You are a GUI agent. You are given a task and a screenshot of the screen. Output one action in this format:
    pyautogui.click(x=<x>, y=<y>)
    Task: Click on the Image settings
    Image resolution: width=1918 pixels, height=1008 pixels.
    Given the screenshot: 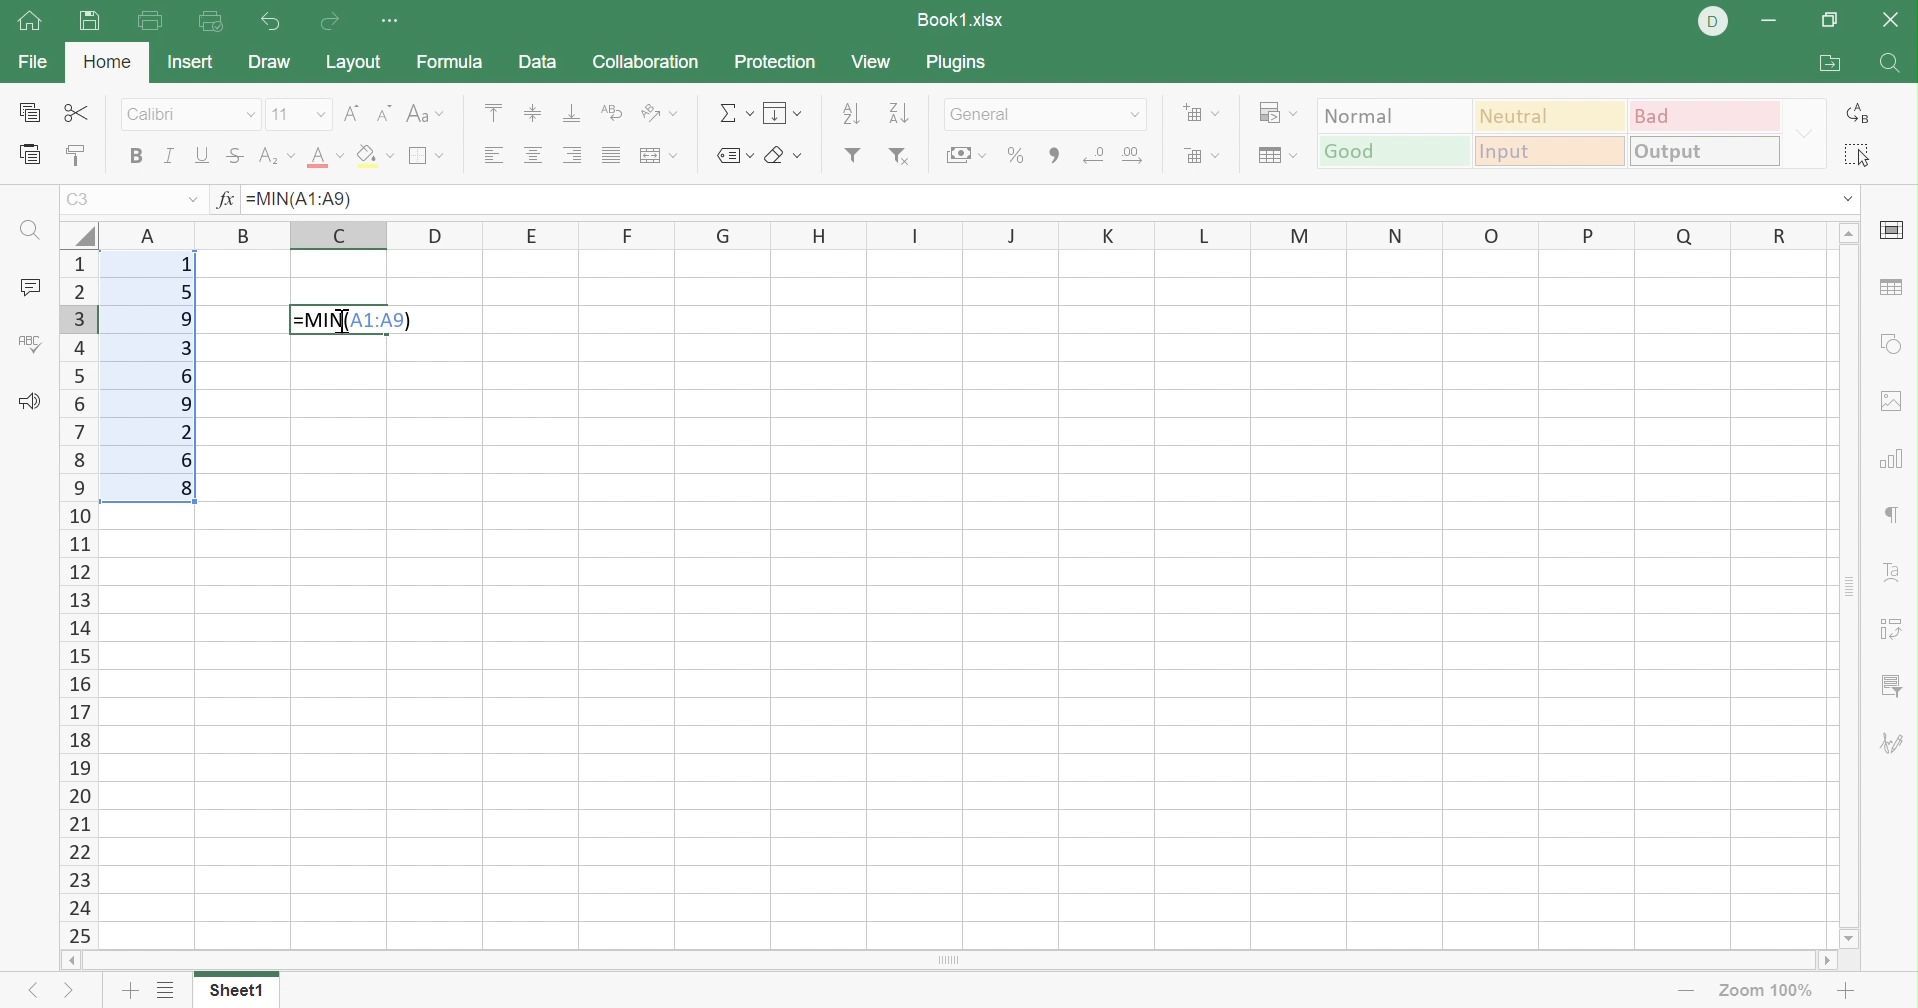 What is the action you would take?
    pyautogui.click(x=1893, y=406)
    